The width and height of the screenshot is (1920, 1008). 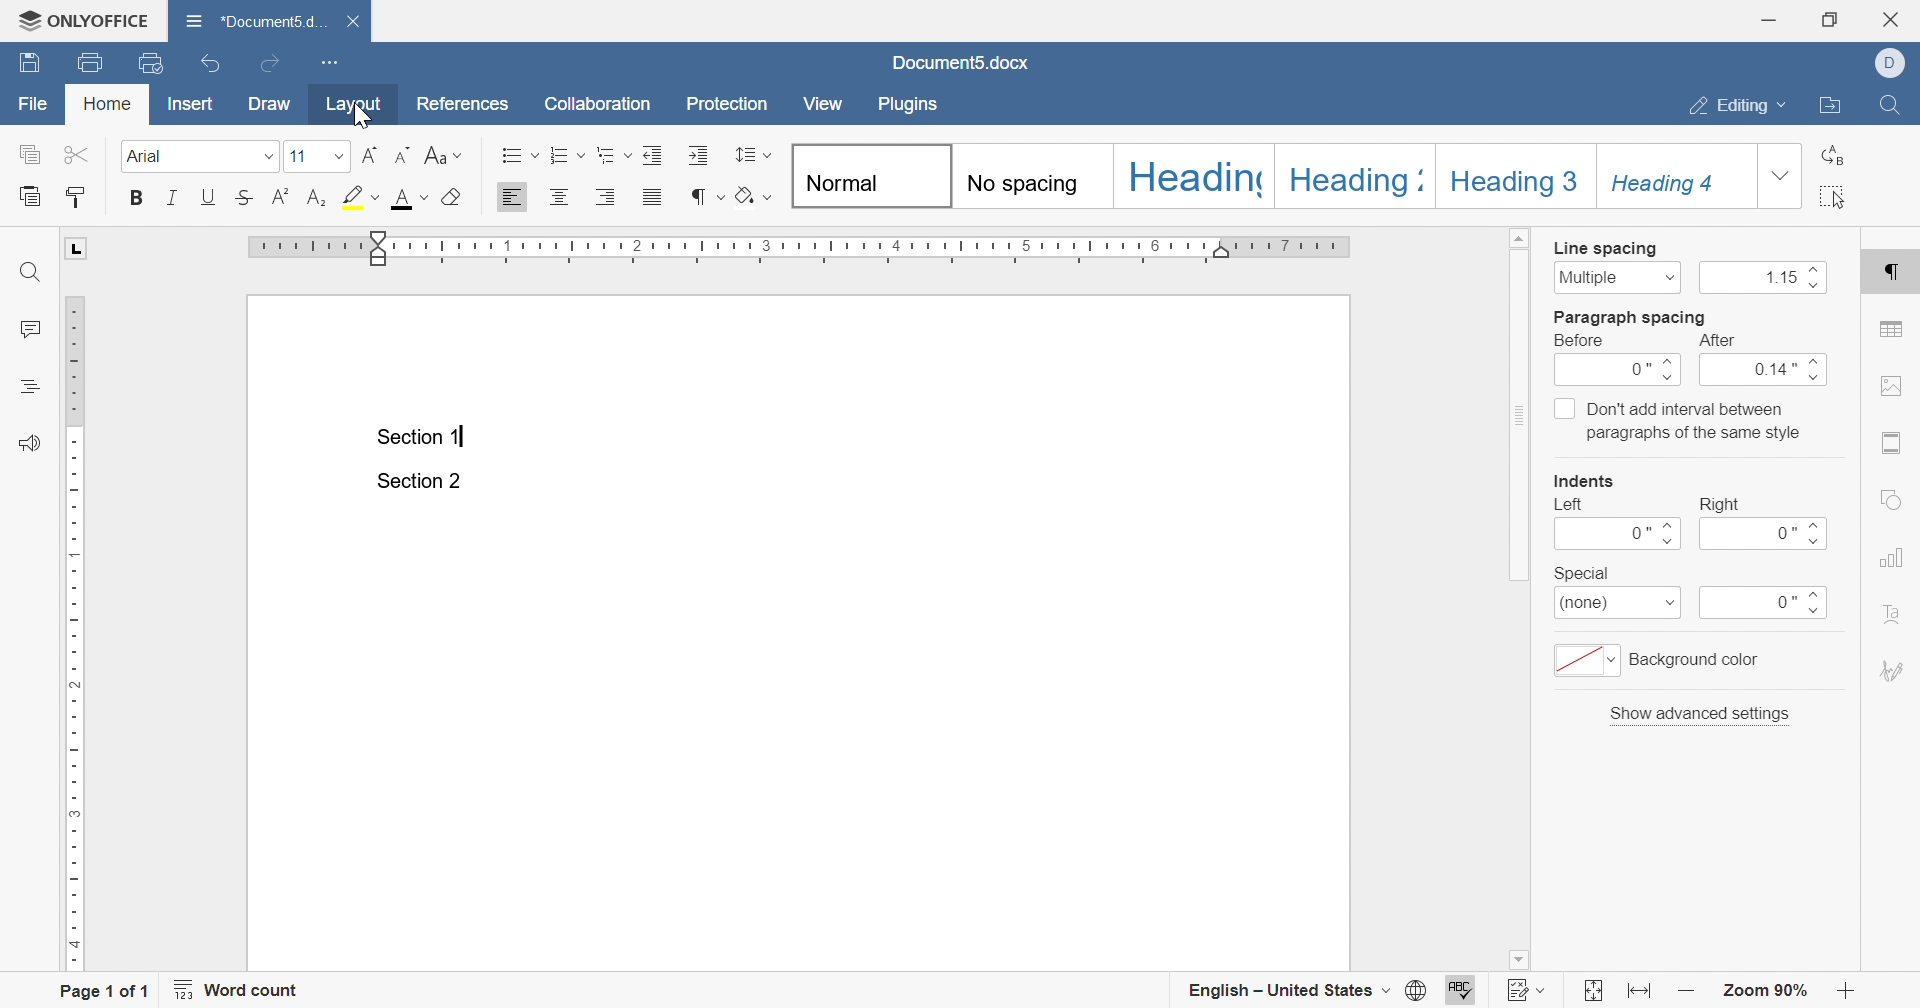 What do you see at coordinates (604, 108) in the screenshot?
I see `collaboration` at bounding box center [604, 108].